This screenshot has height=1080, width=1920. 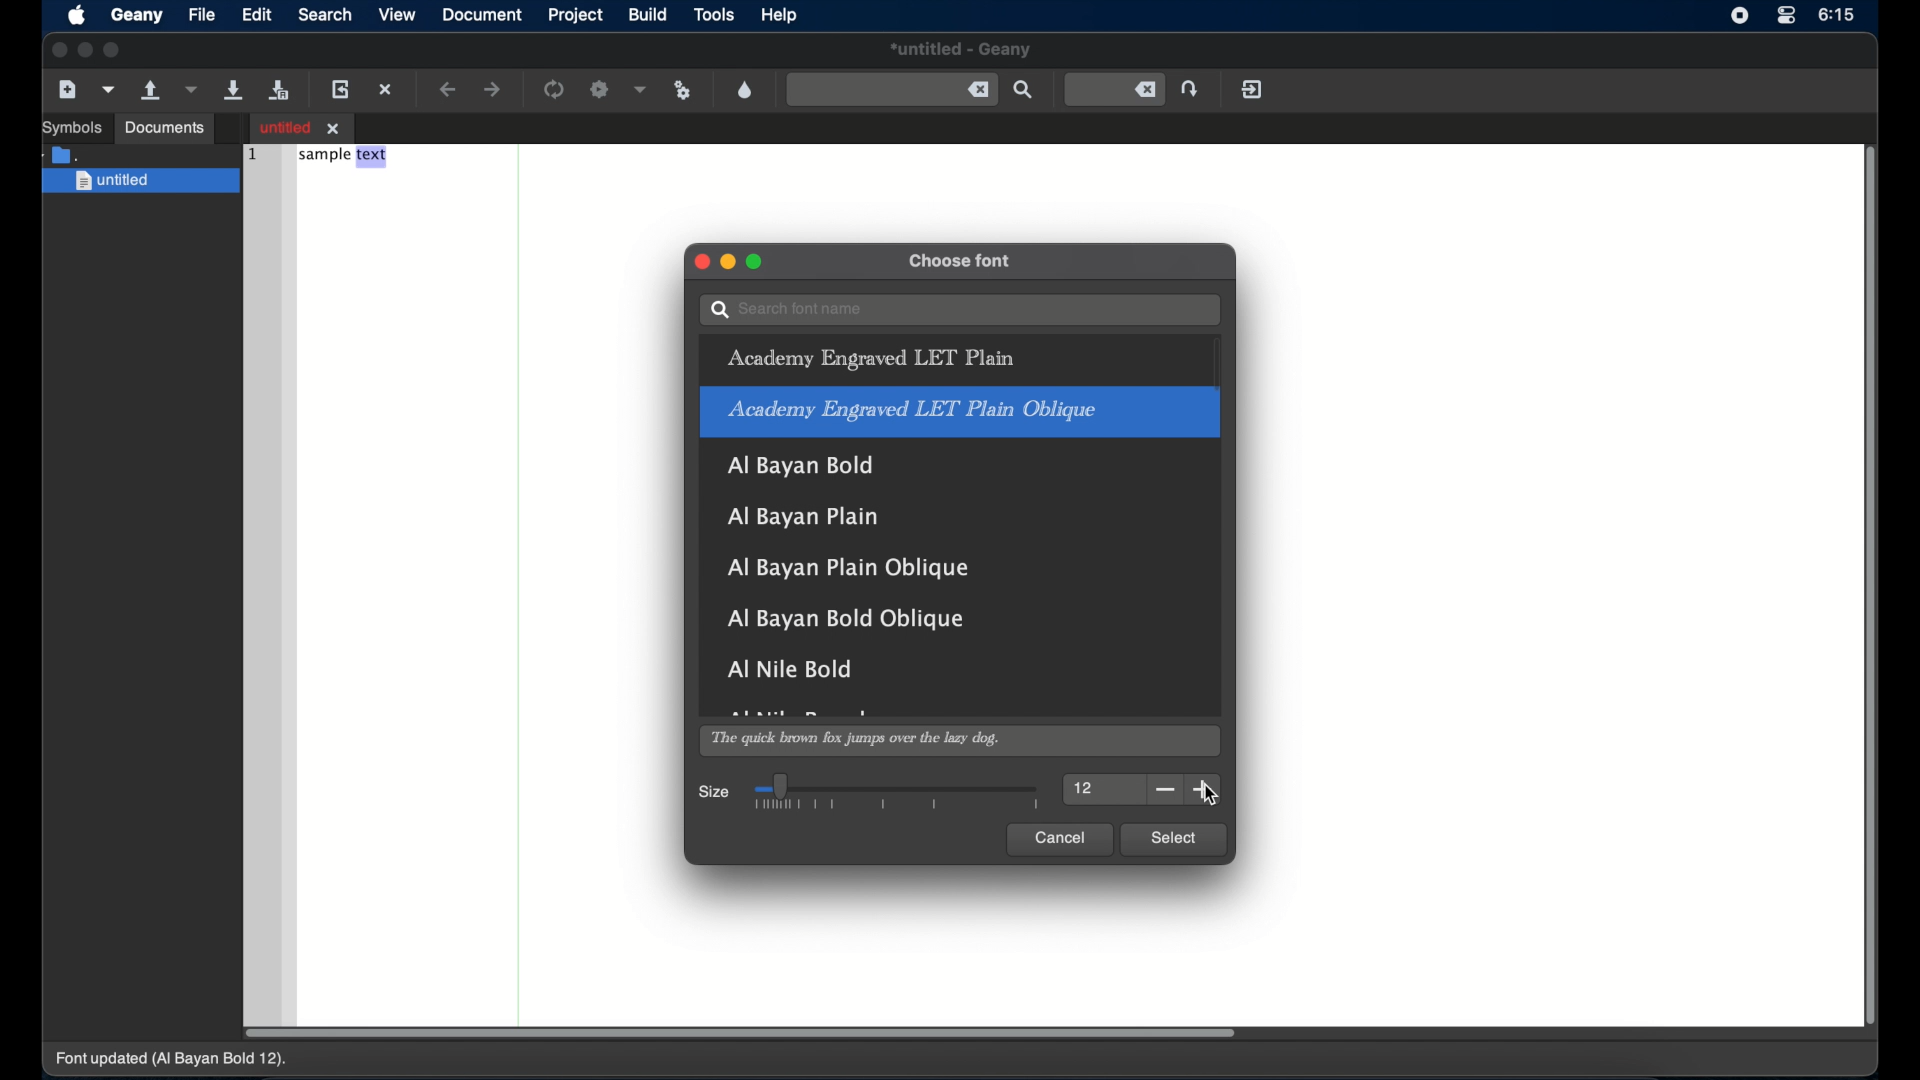 I want to click on font updated (AI Bayan Bold 12)., so click(x=173, y=1060).